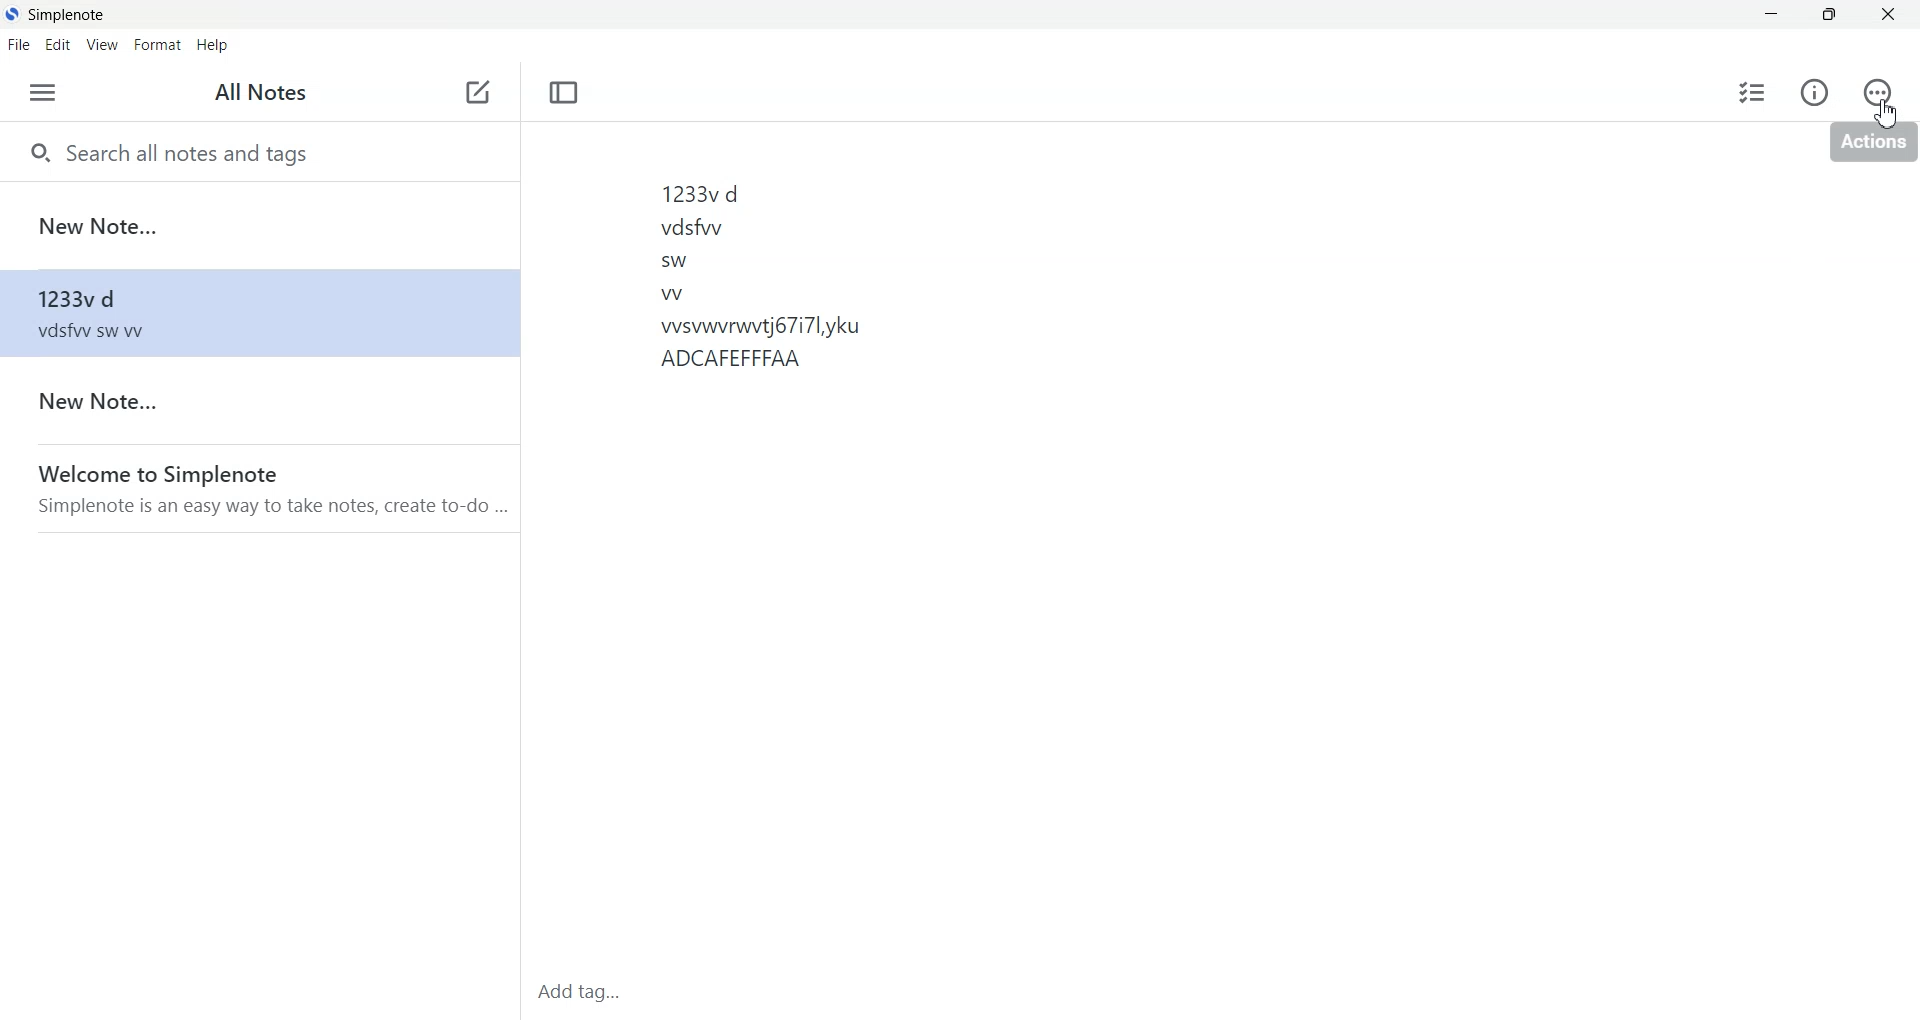  Describe the element at coordinates (1753, 94) in the screenshot. I see `Insert Checklist` at that location.